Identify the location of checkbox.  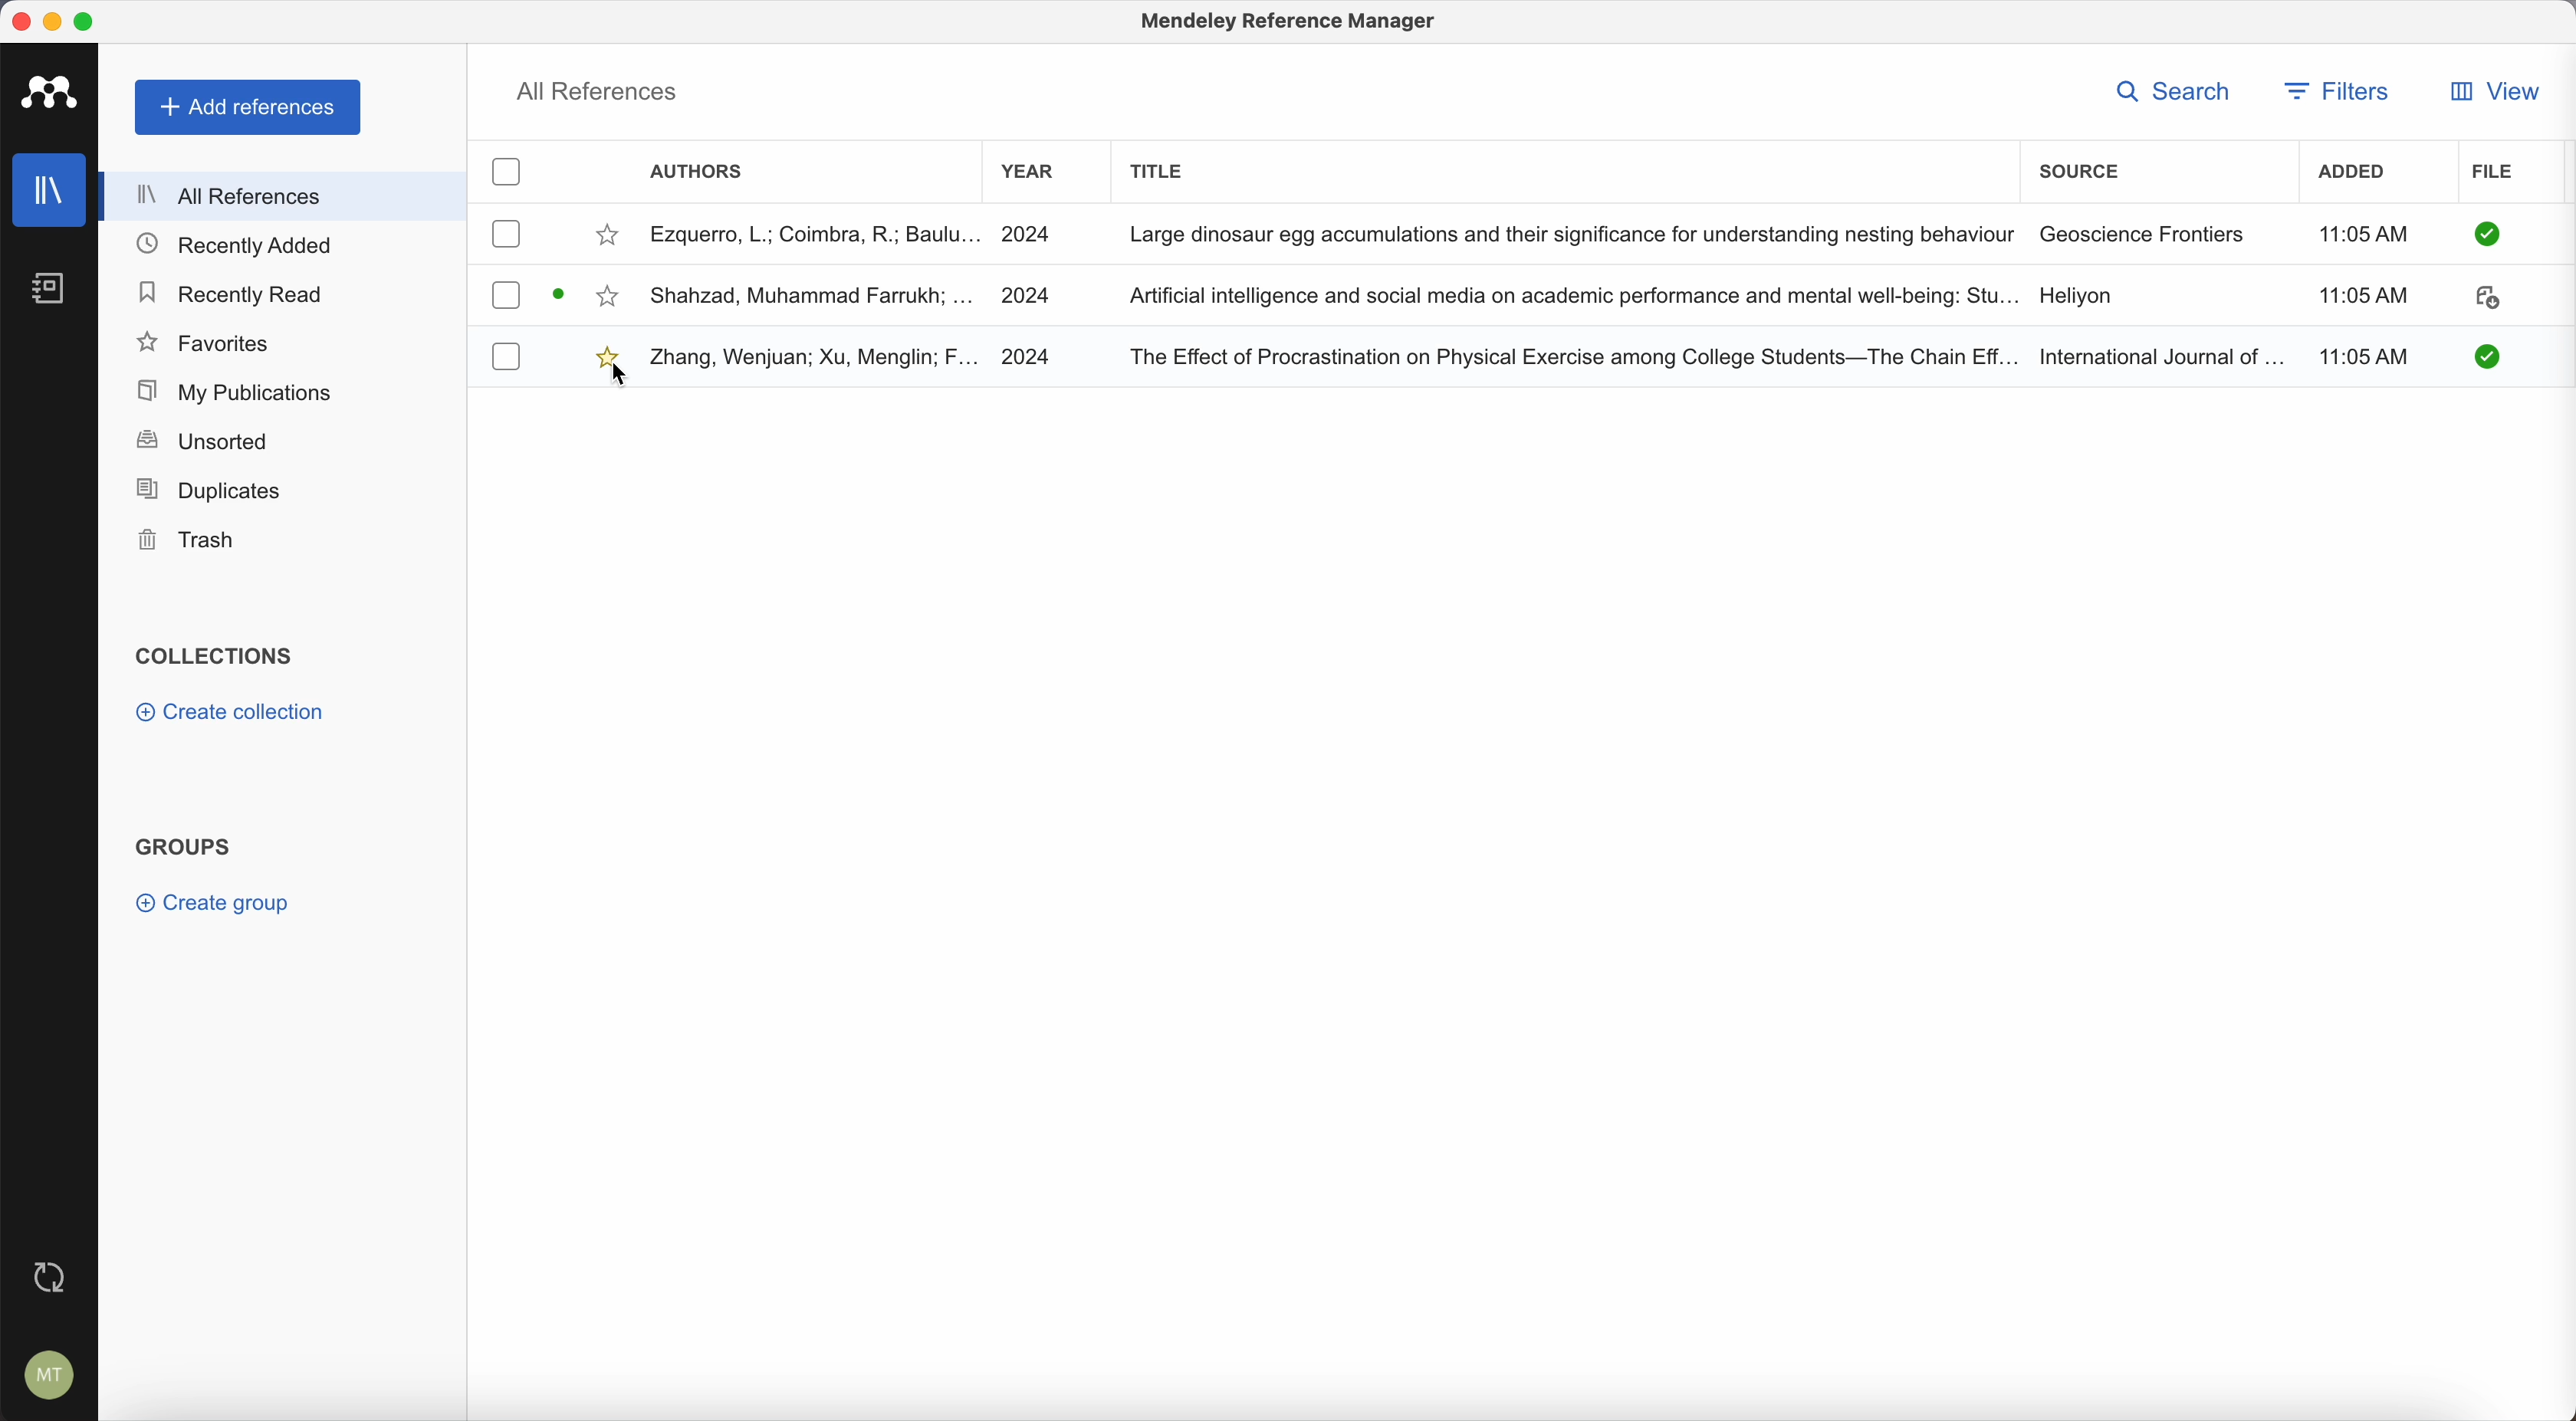
(509, 356).